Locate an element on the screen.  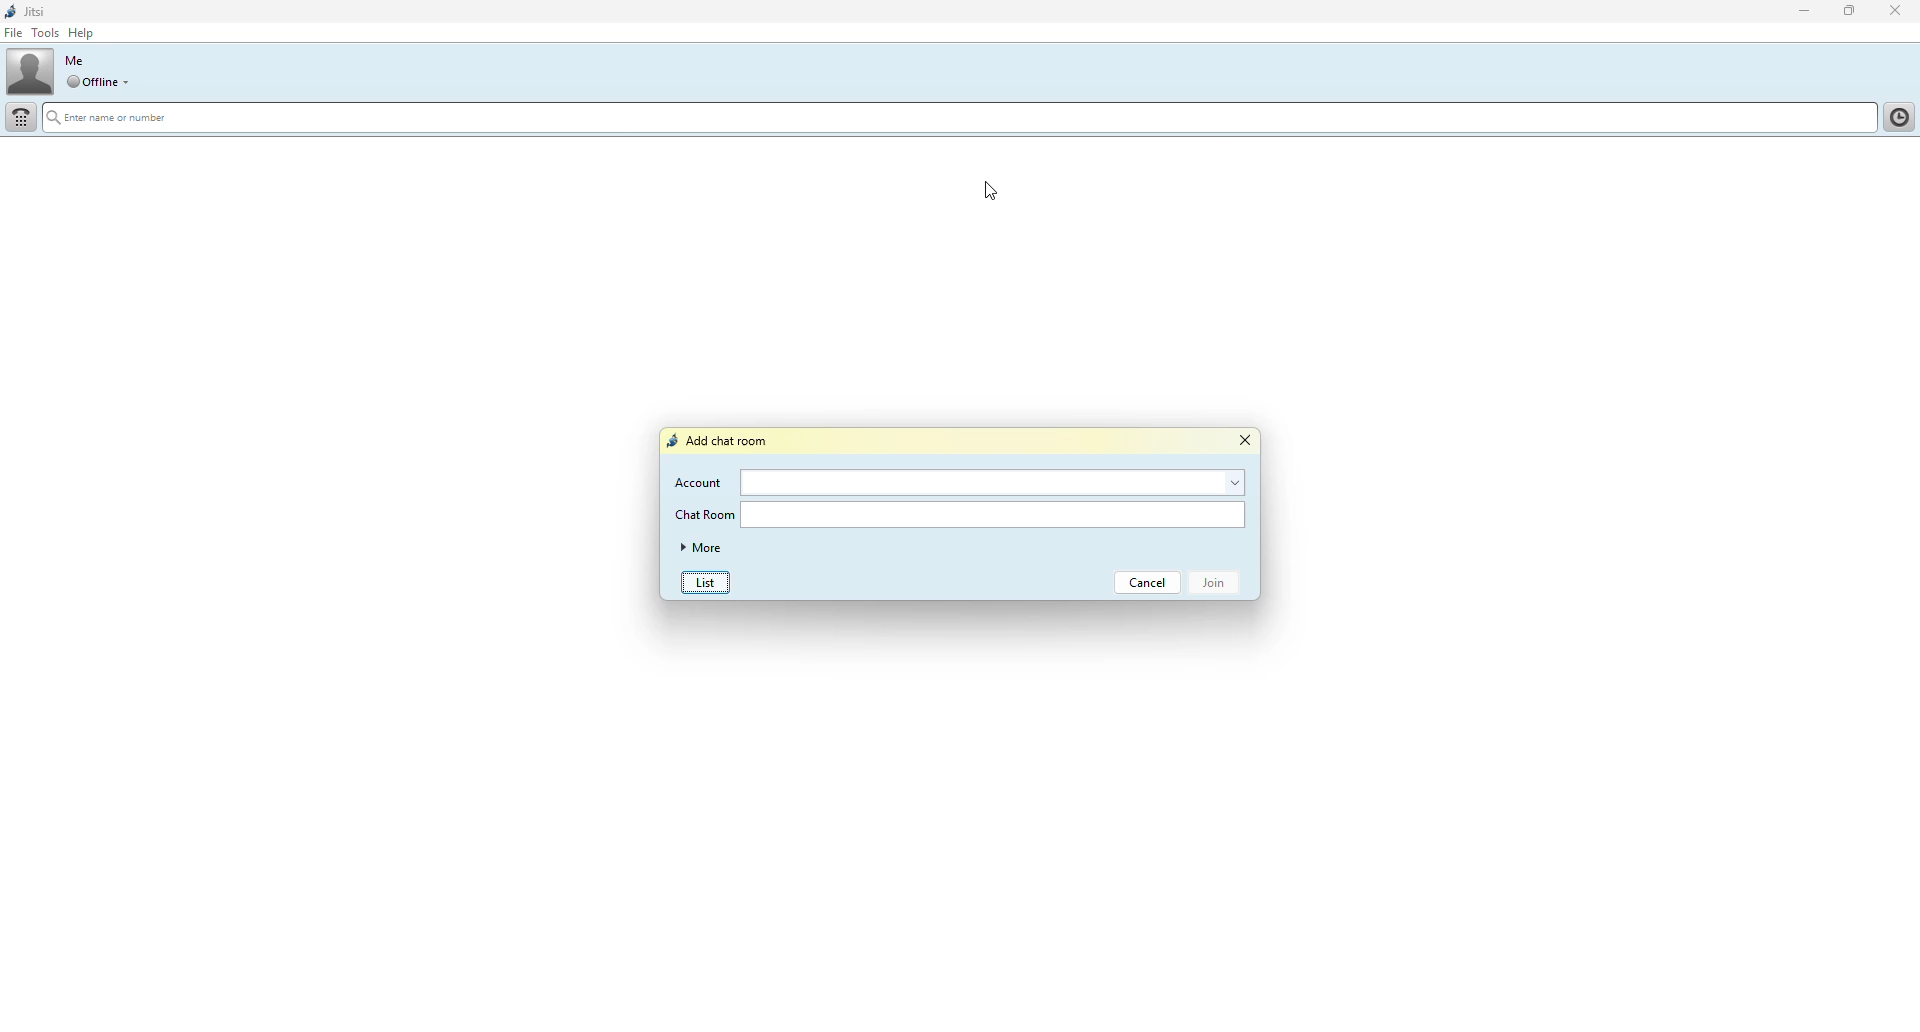
account is located at coordinates (992, 484).